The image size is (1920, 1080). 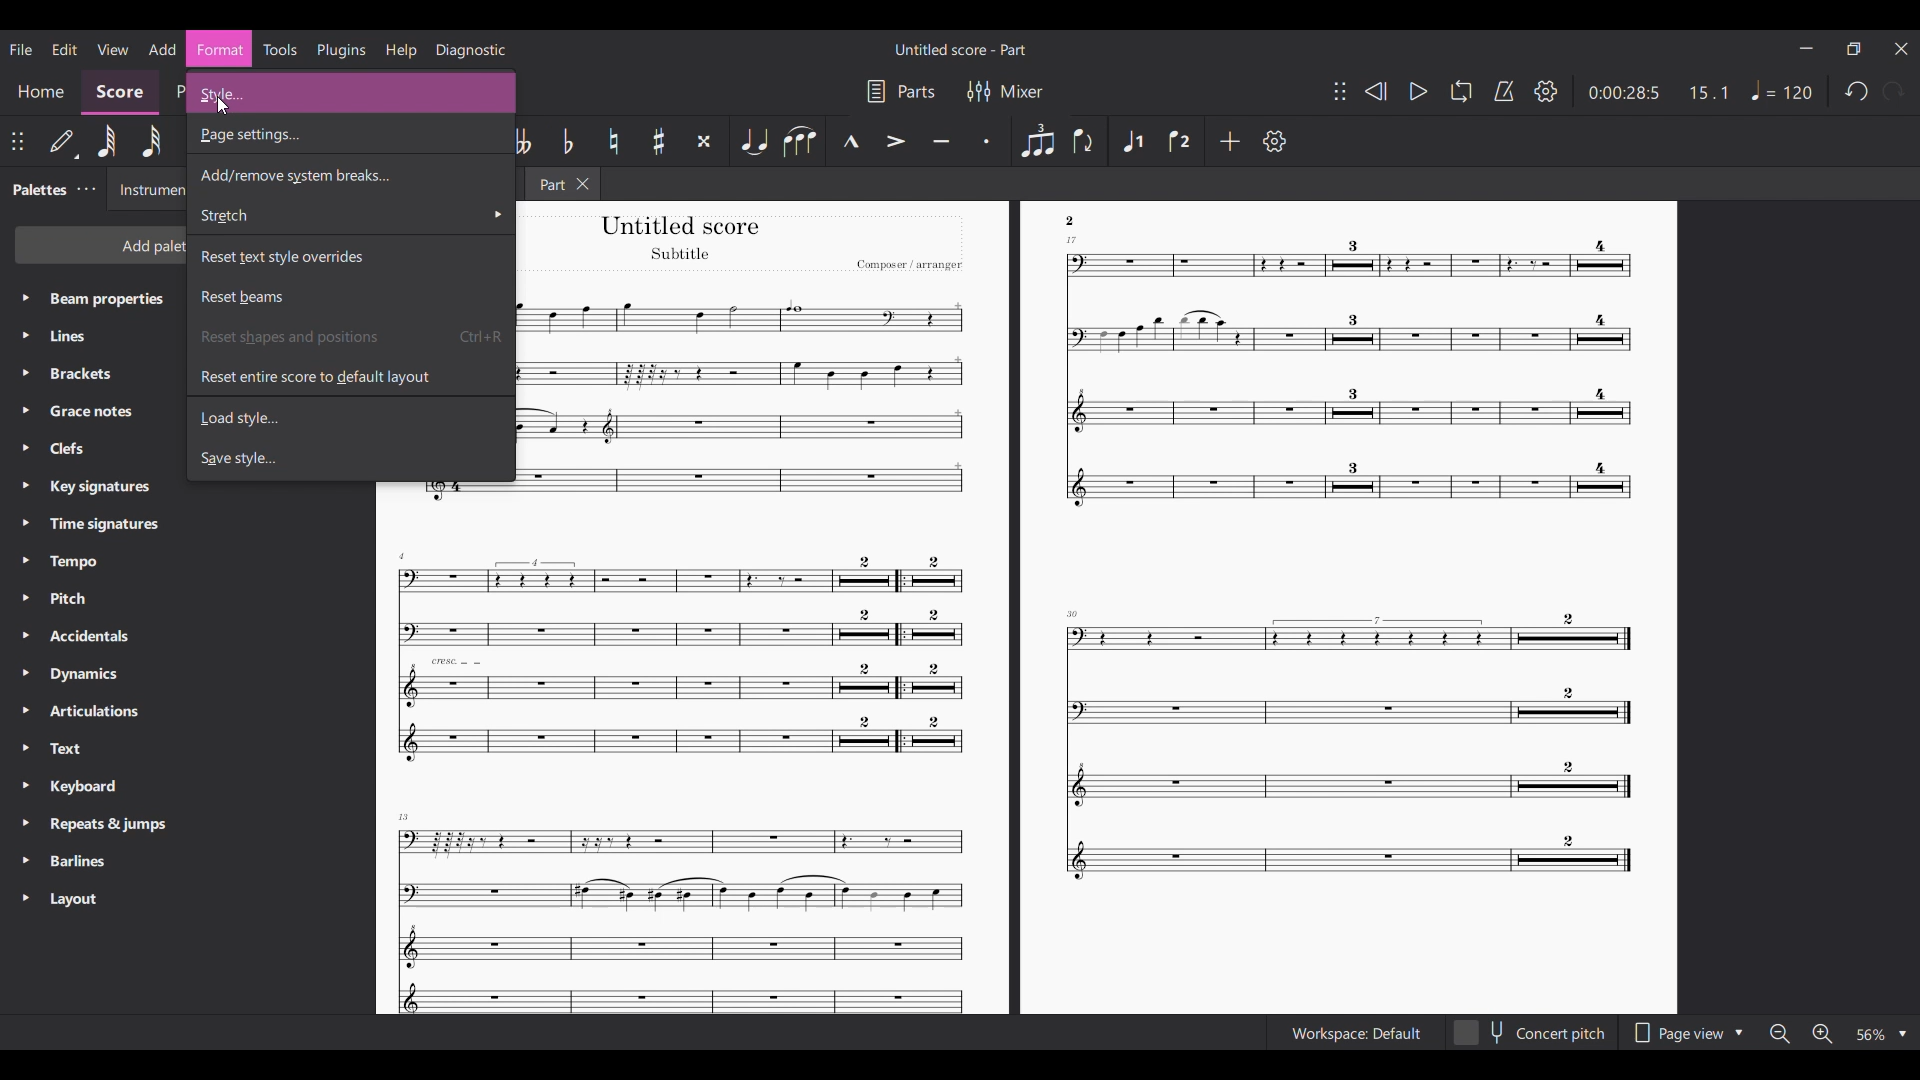 What do you see at coordinates (569, 142) in the screenshot?
I see `Toggle flat` at bounding box center [569, 142].